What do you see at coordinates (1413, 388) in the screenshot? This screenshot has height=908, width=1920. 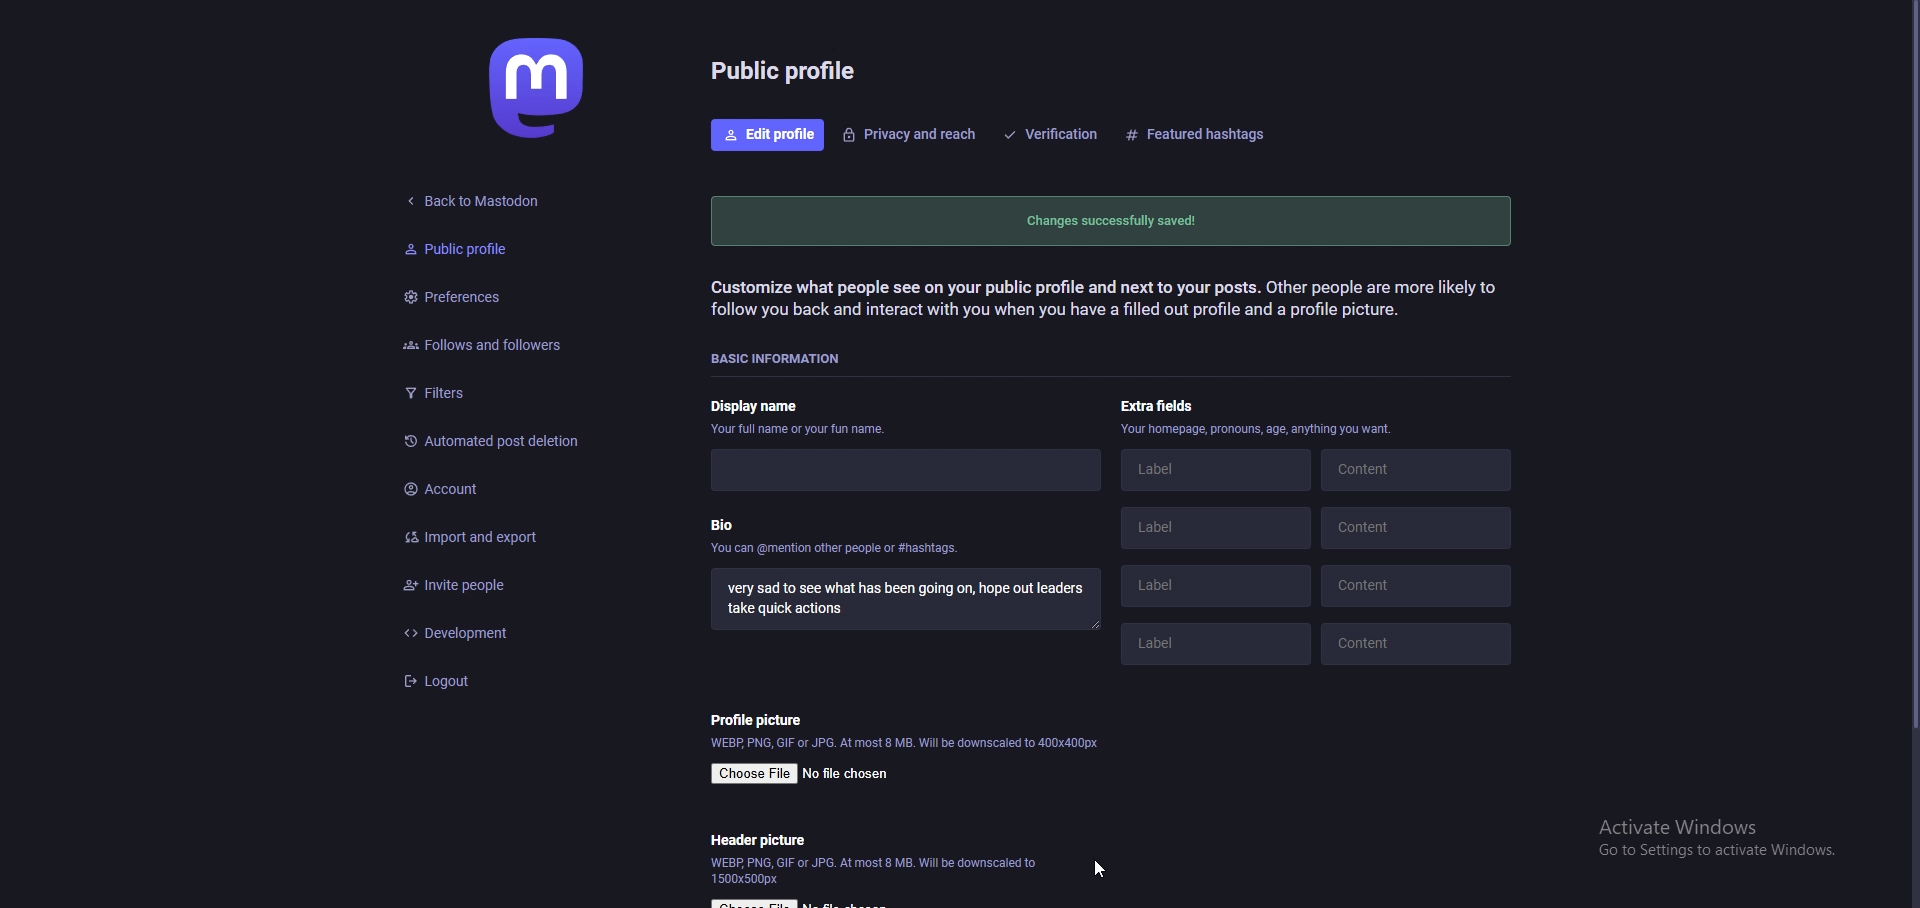 I see `content` at bounding box center [1413, 388].